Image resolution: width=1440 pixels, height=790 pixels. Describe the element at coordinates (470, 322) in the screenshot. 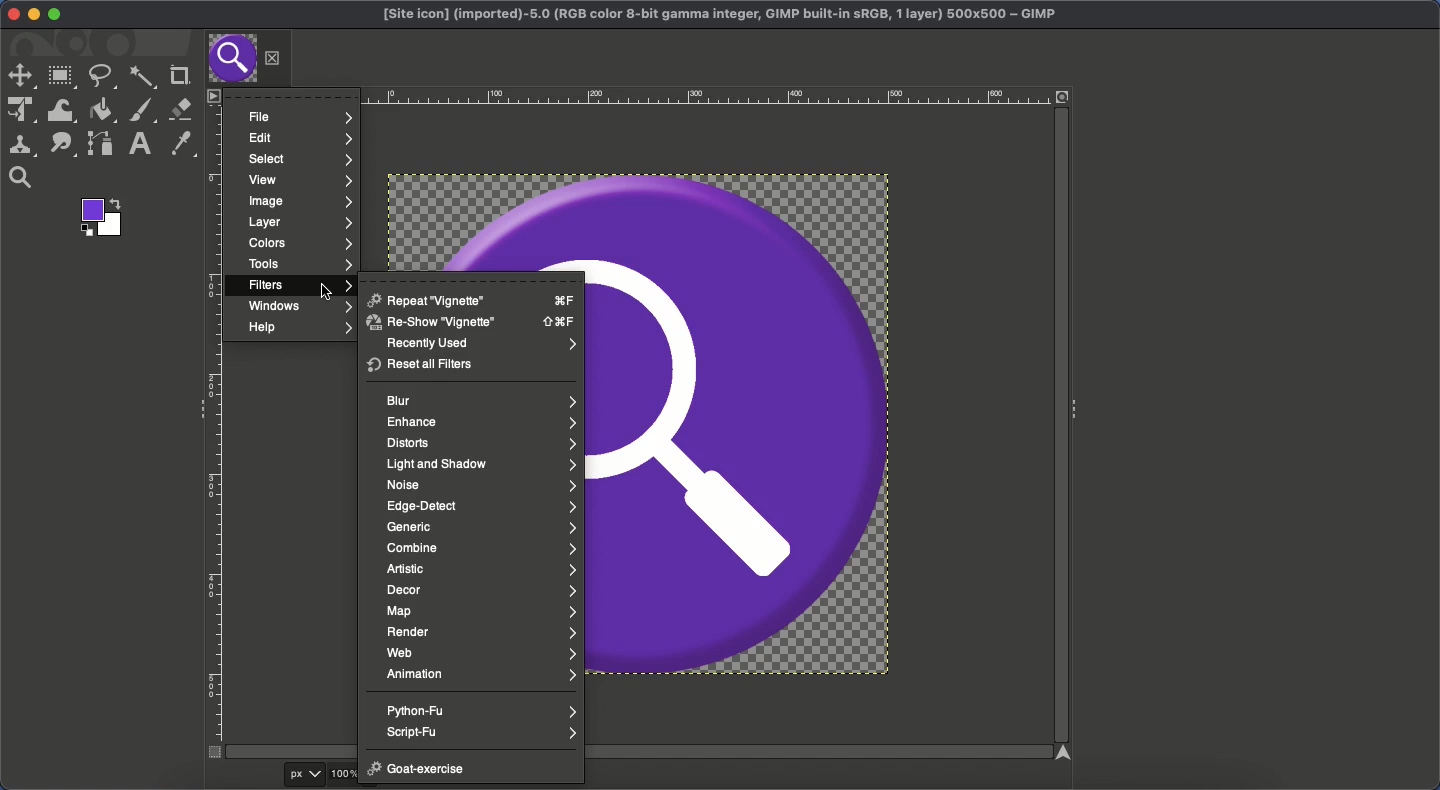

I see `Reshow vignette` at that location.